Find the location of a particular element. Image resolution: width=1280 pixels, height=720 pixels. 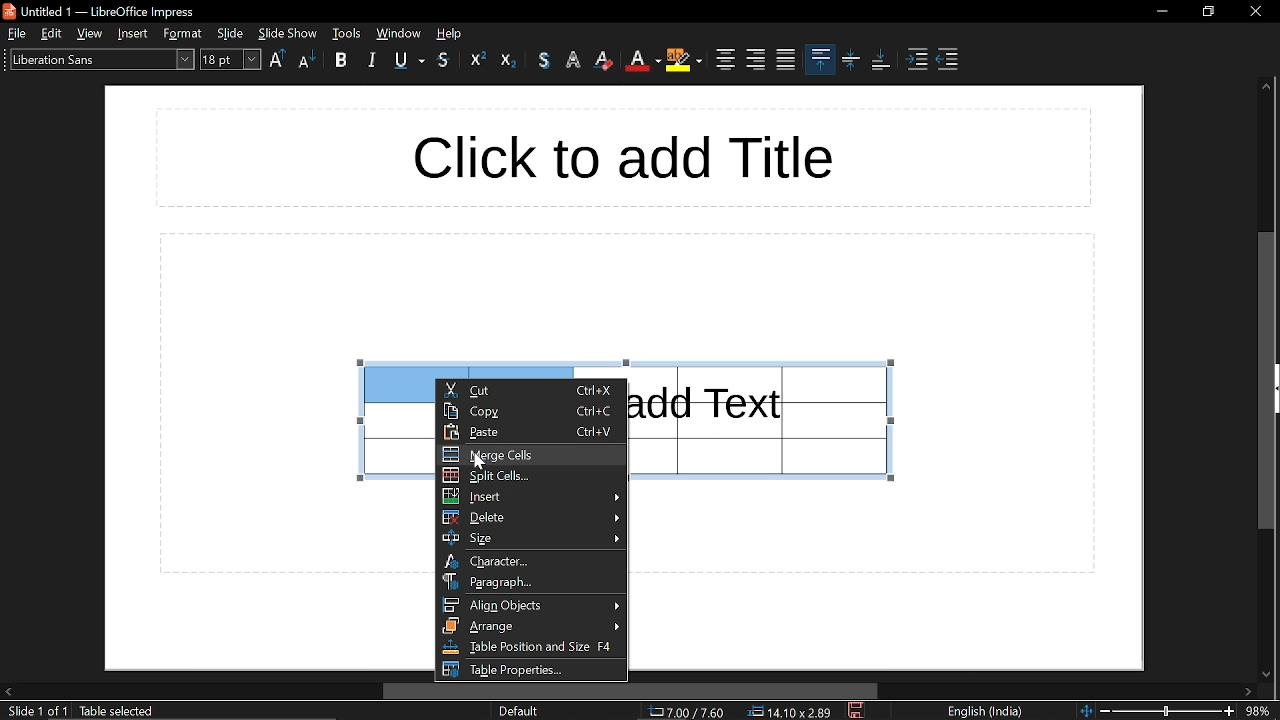

center vertically is located at coordinates (851, 61).